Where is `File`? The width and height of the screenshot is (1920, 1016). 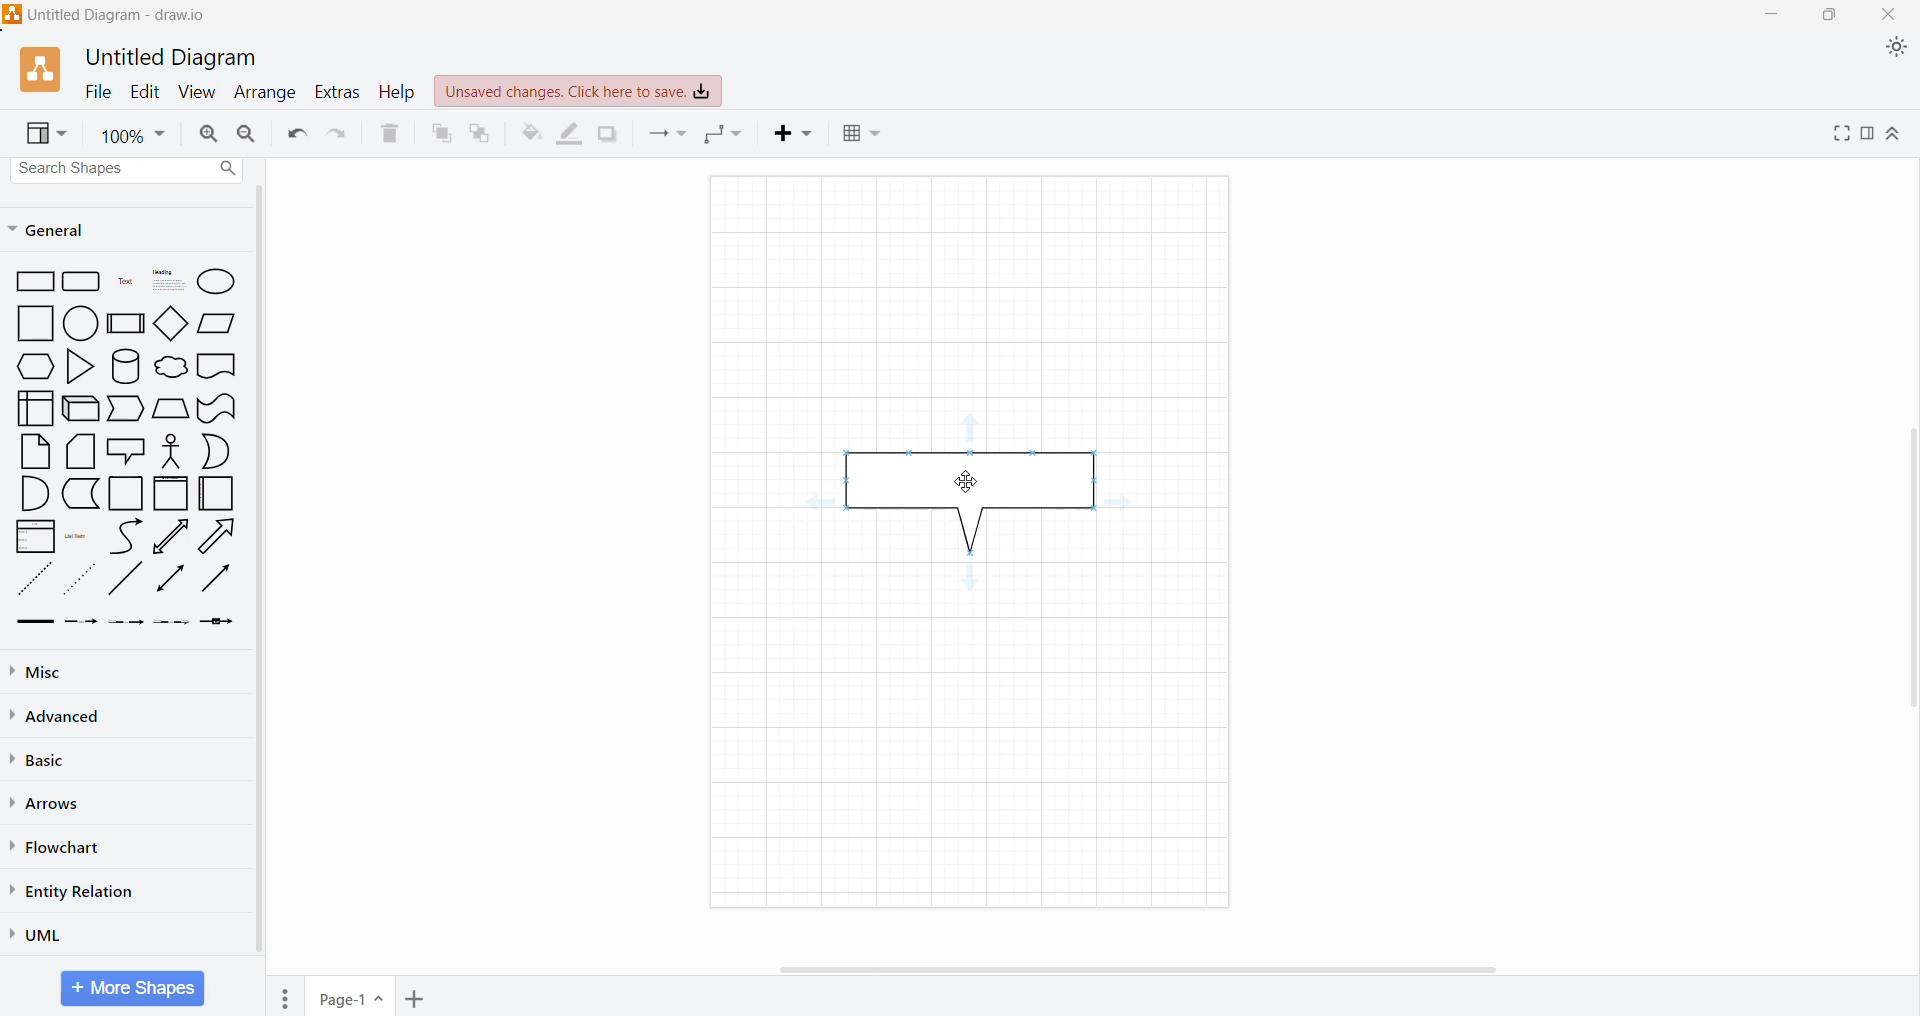 File is located at coordinates (98, 91).